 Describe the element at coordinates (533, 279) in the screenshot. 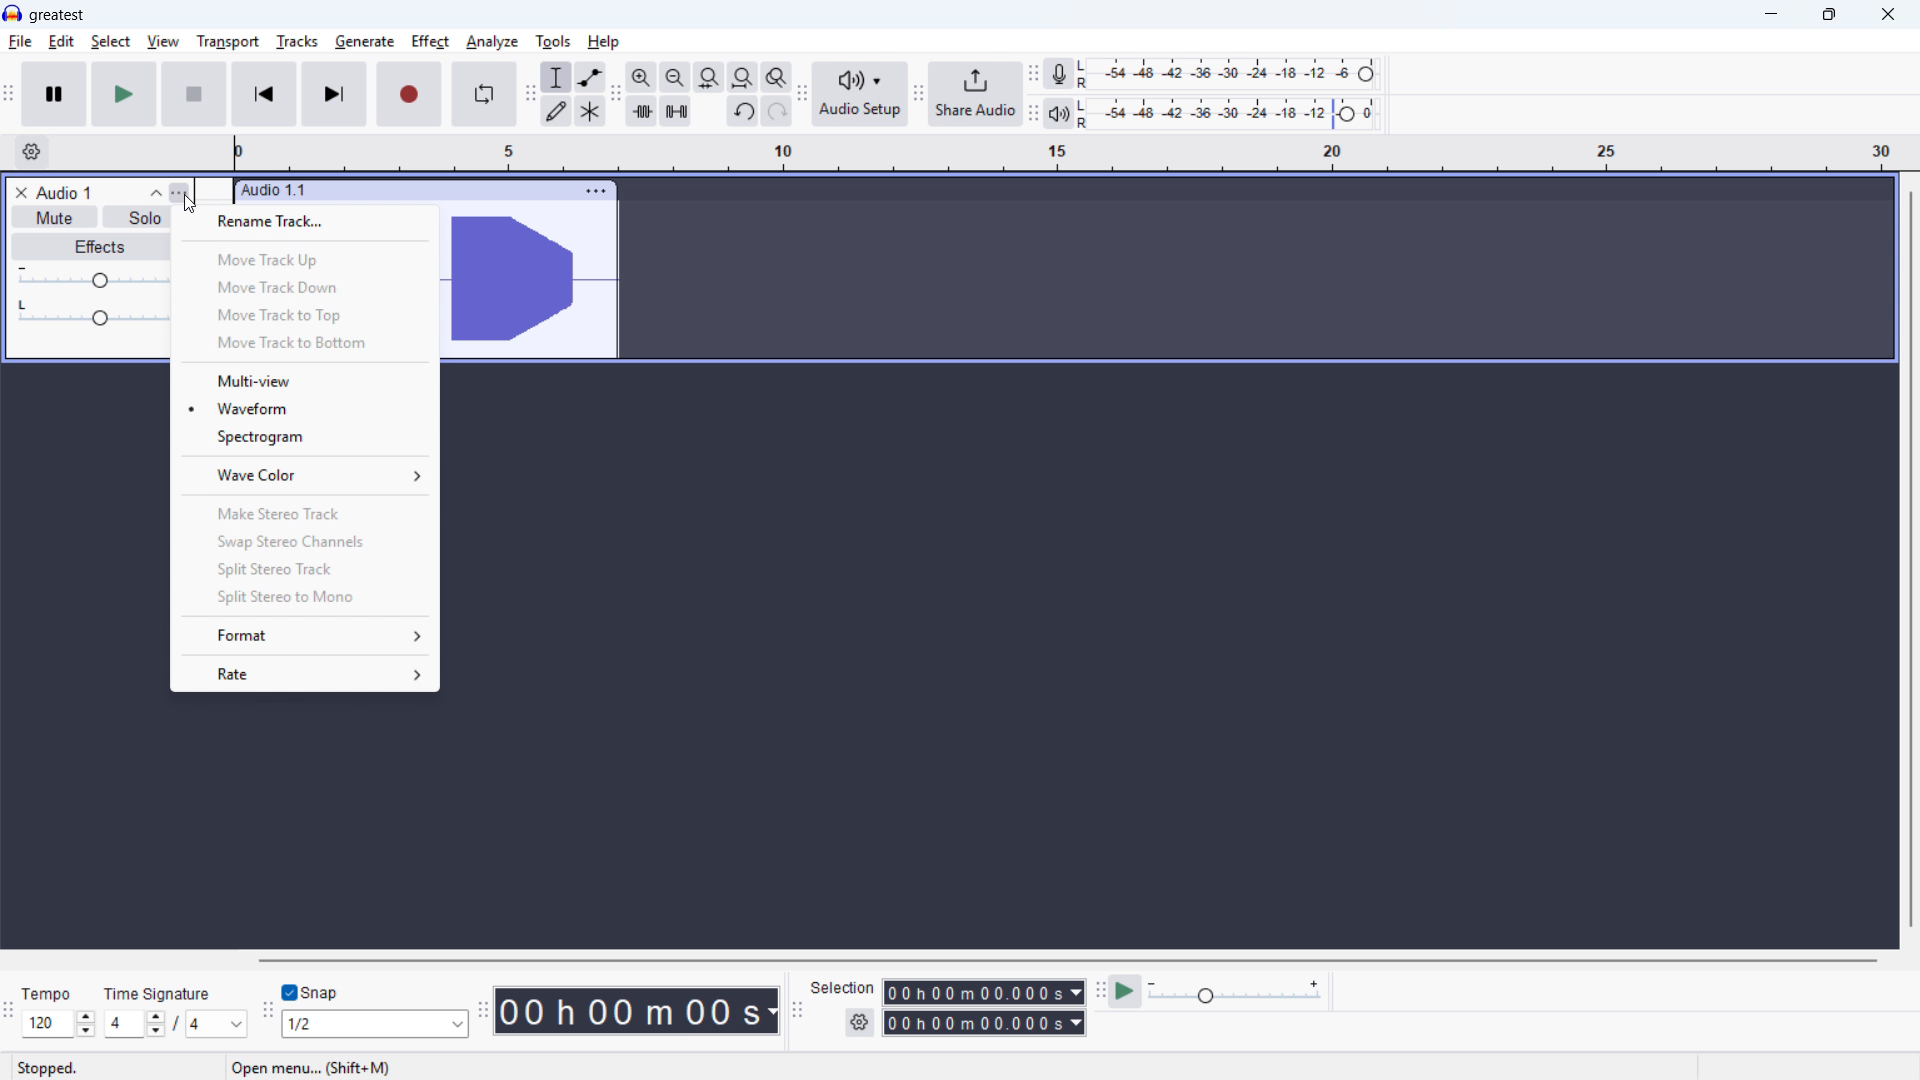

I see `waveform` at that location.